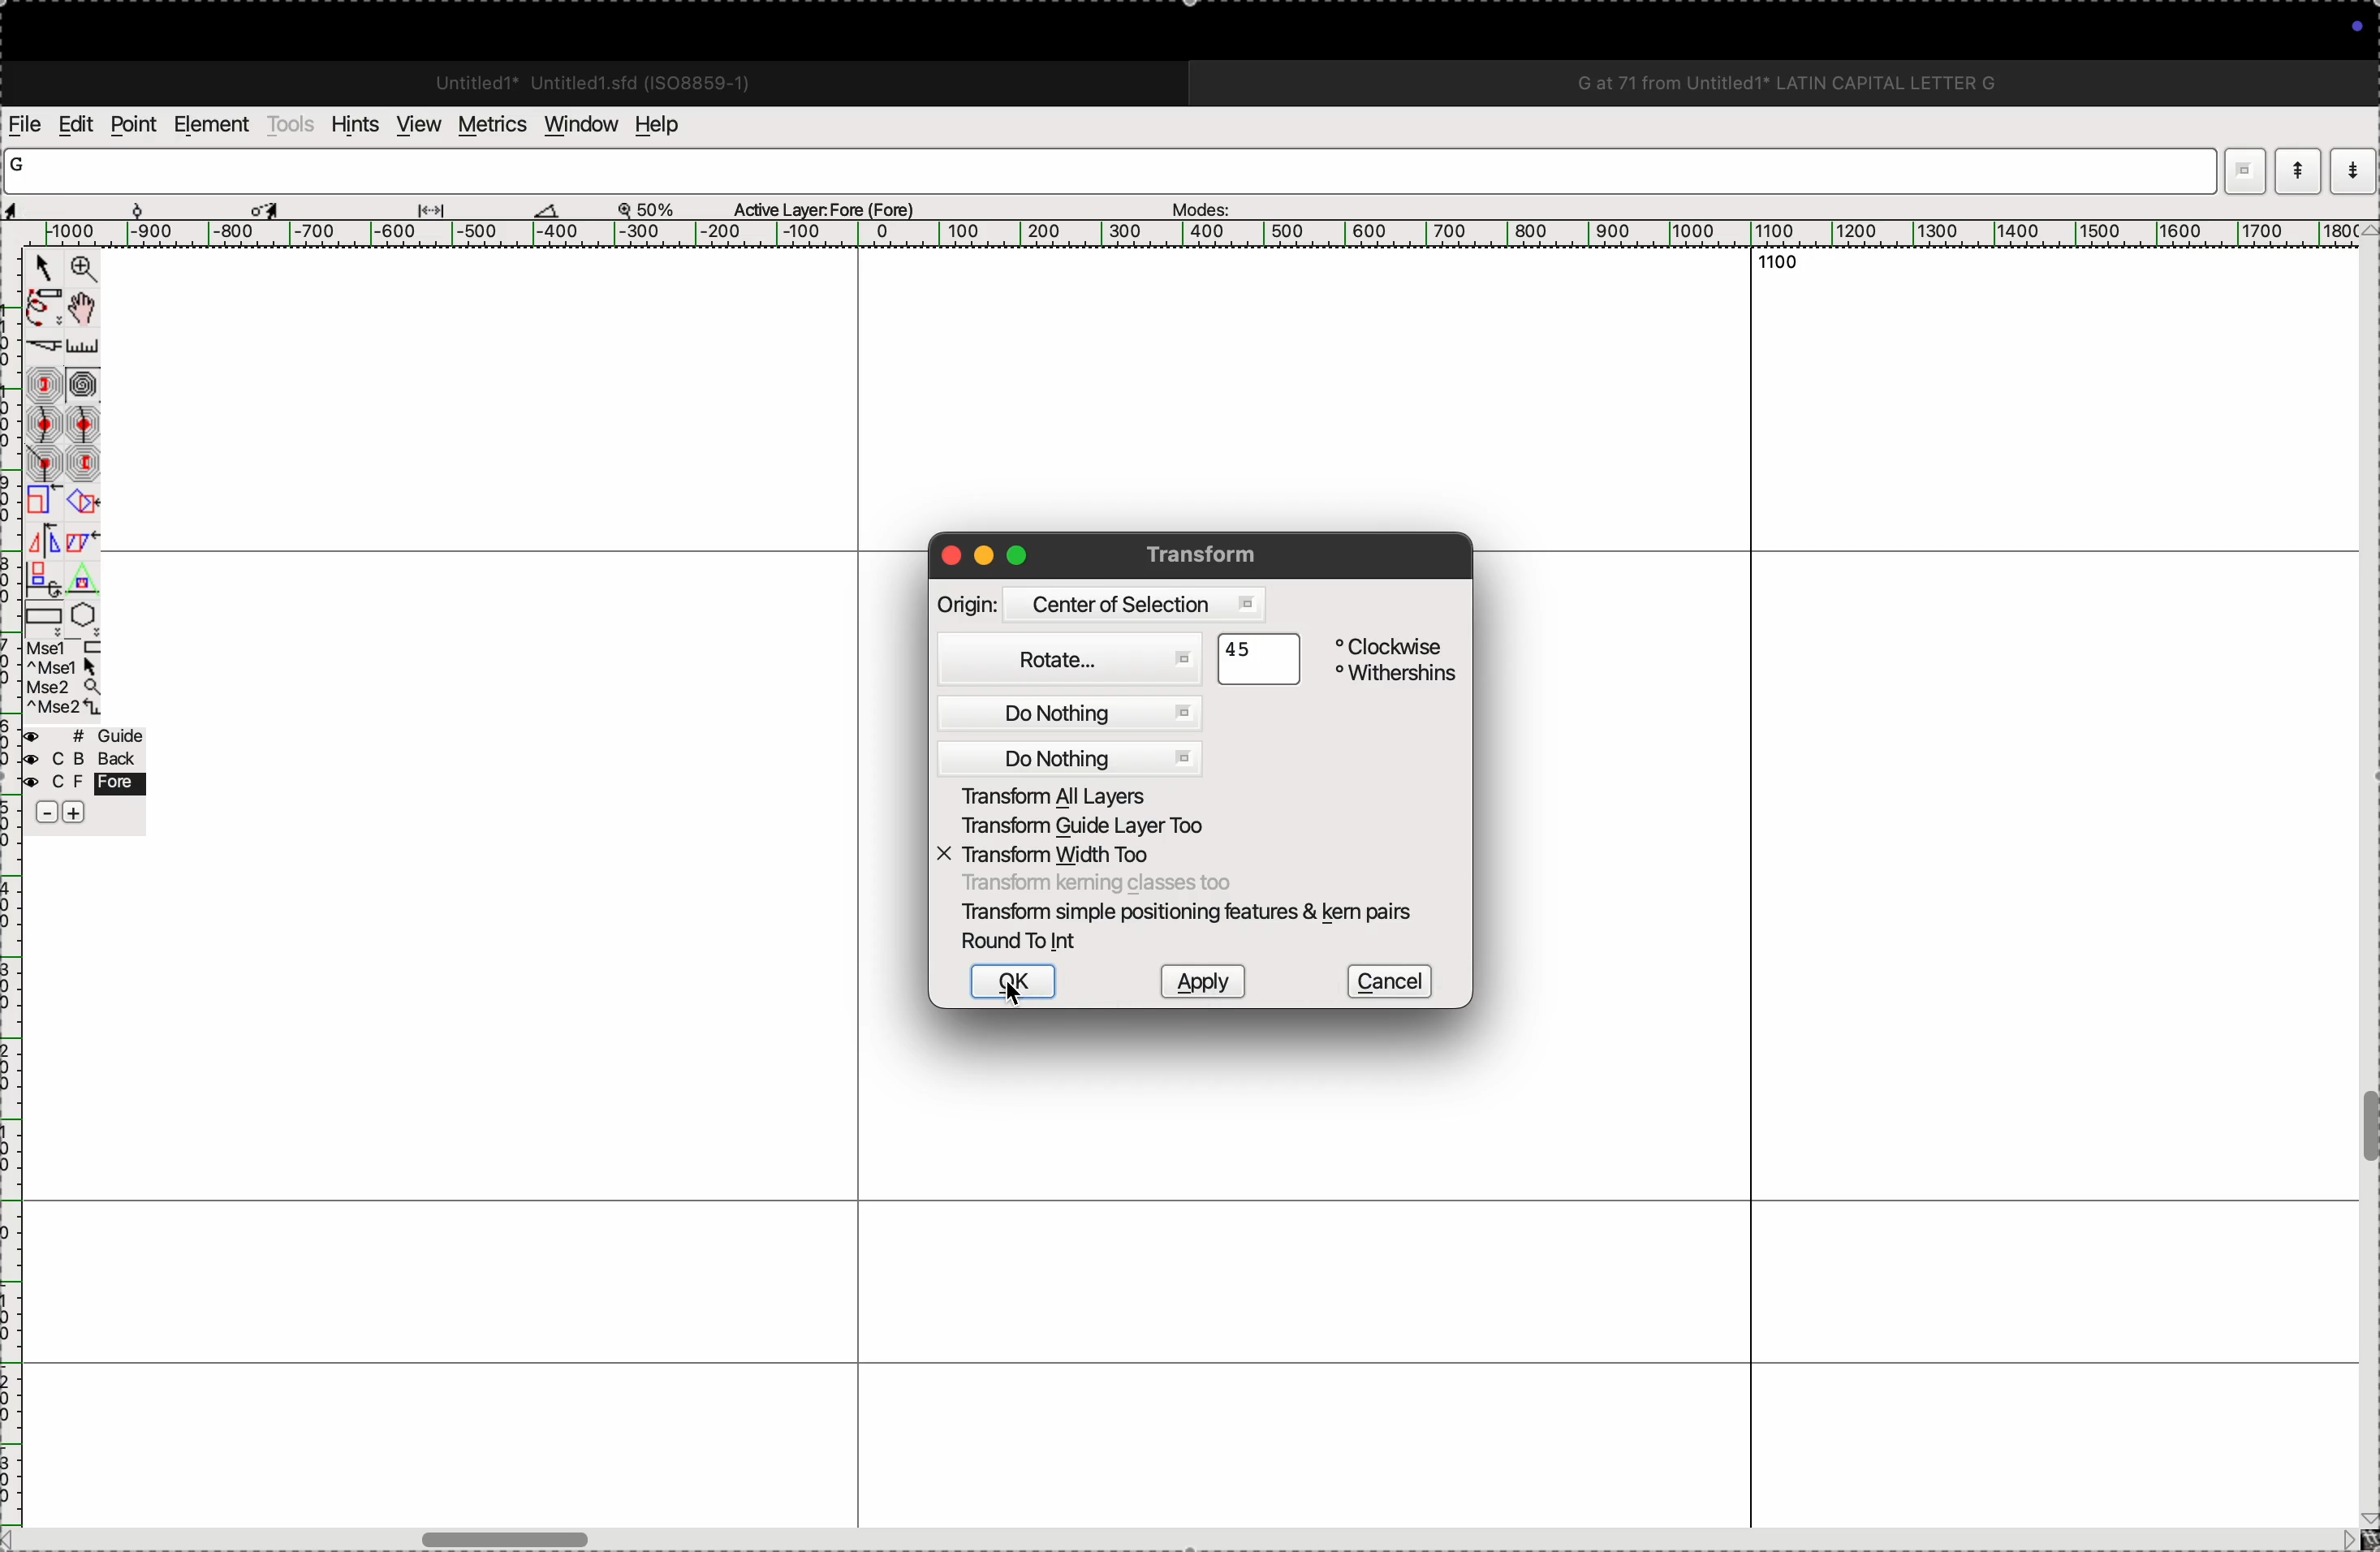 The image size is (2380, 1552). Describe the element at coordinates (1397, 675) in the screenshot. I see `Withershins` at that location.